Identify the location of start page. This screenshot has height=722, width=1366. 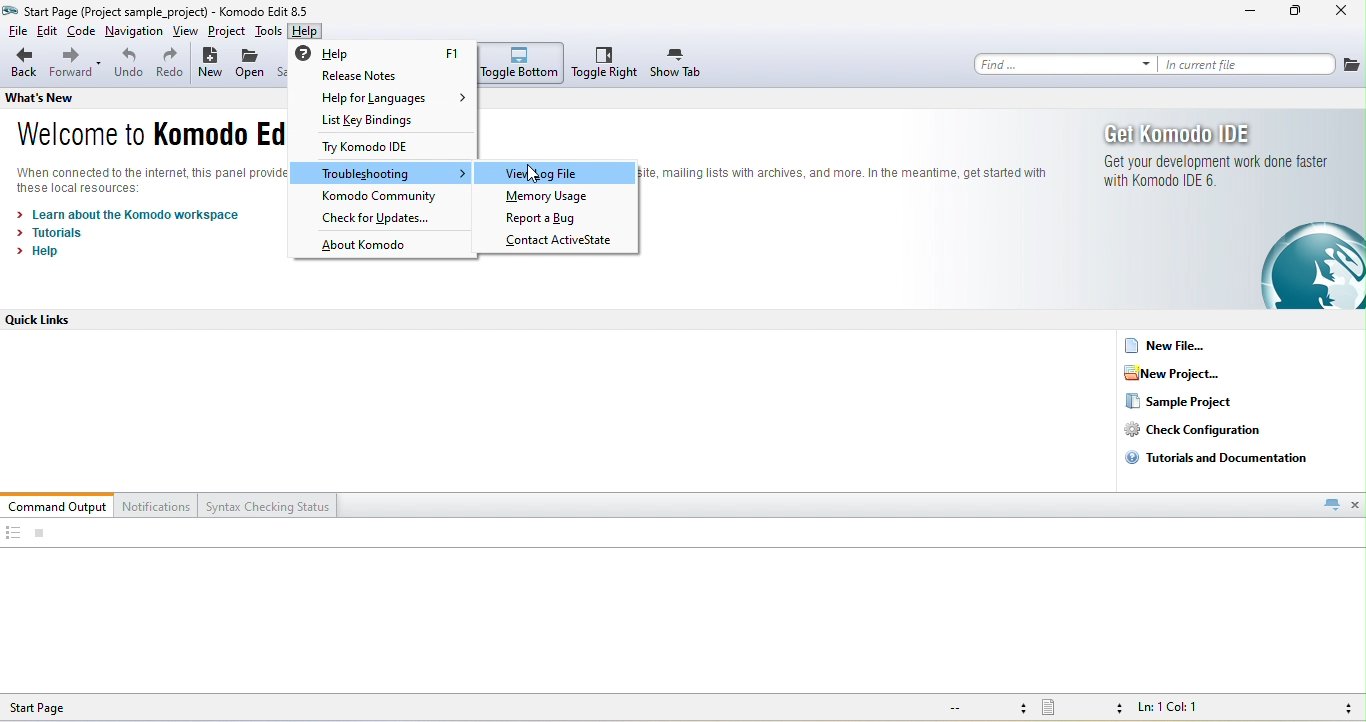
(55, 707).